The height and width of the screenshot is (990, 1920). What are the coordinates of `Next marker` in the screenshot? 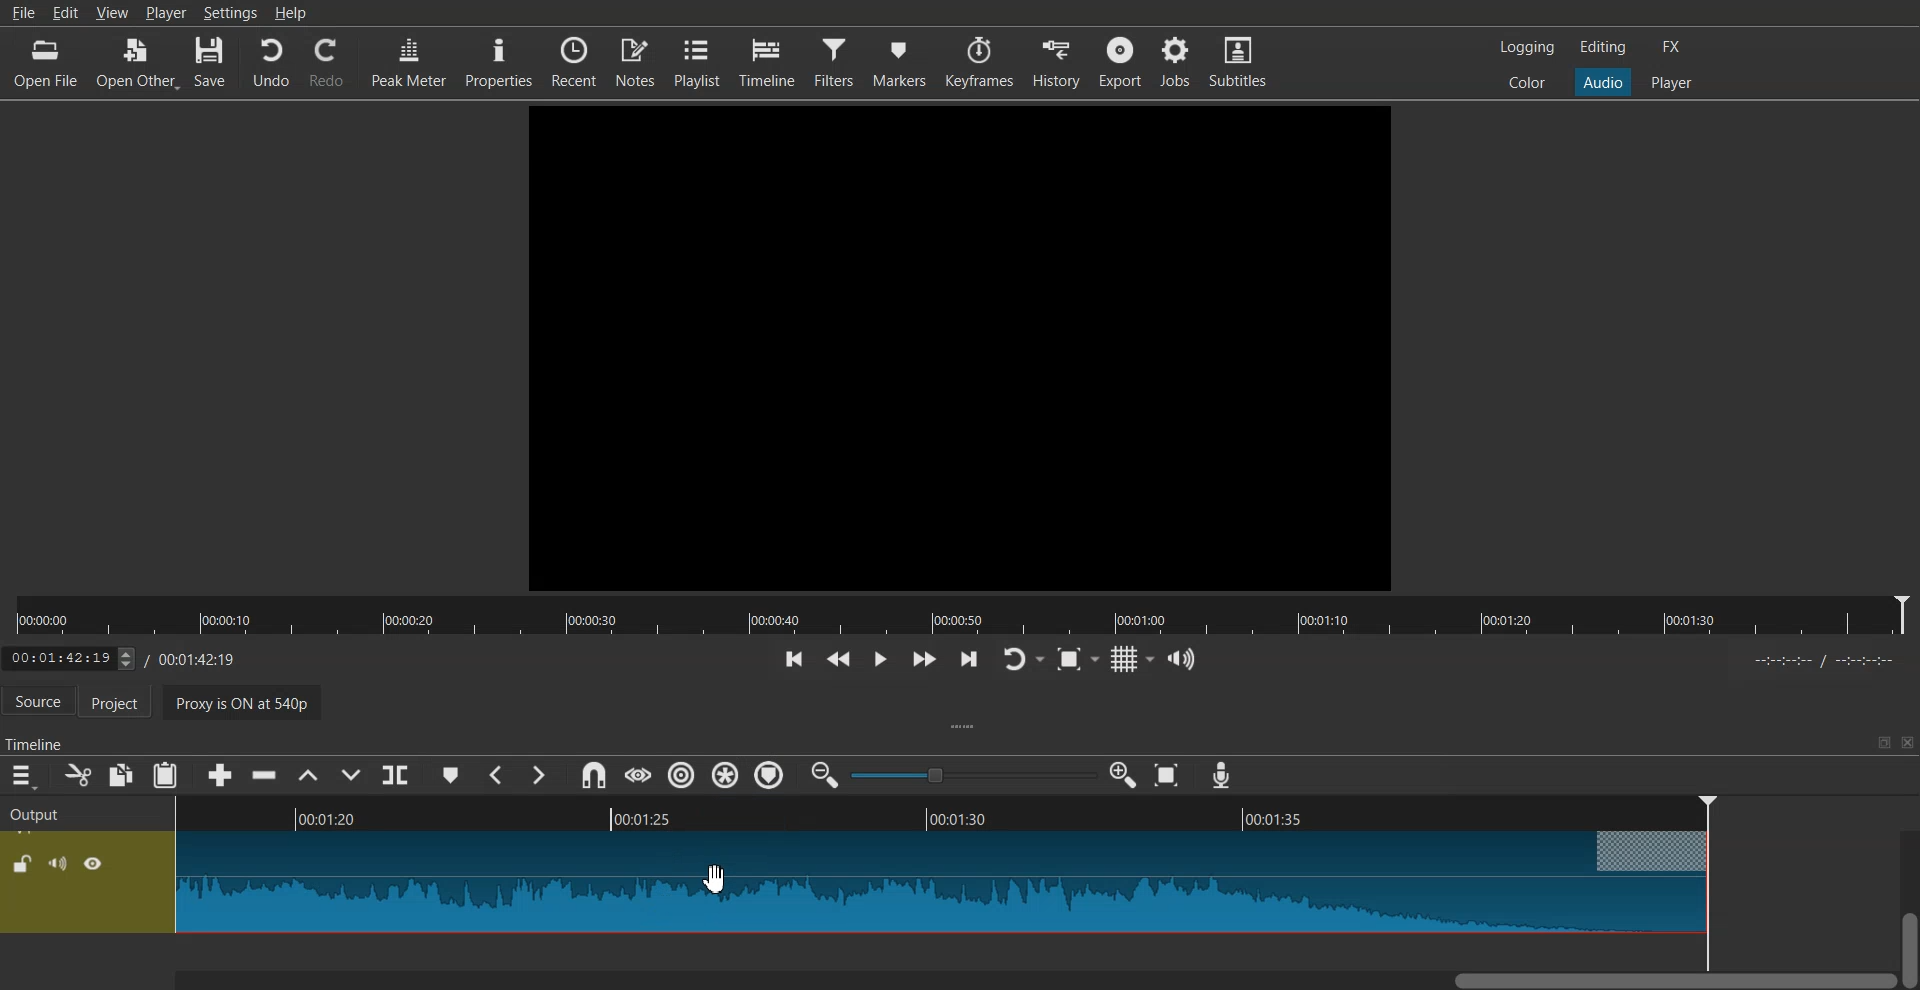 It's located at (539, 774).